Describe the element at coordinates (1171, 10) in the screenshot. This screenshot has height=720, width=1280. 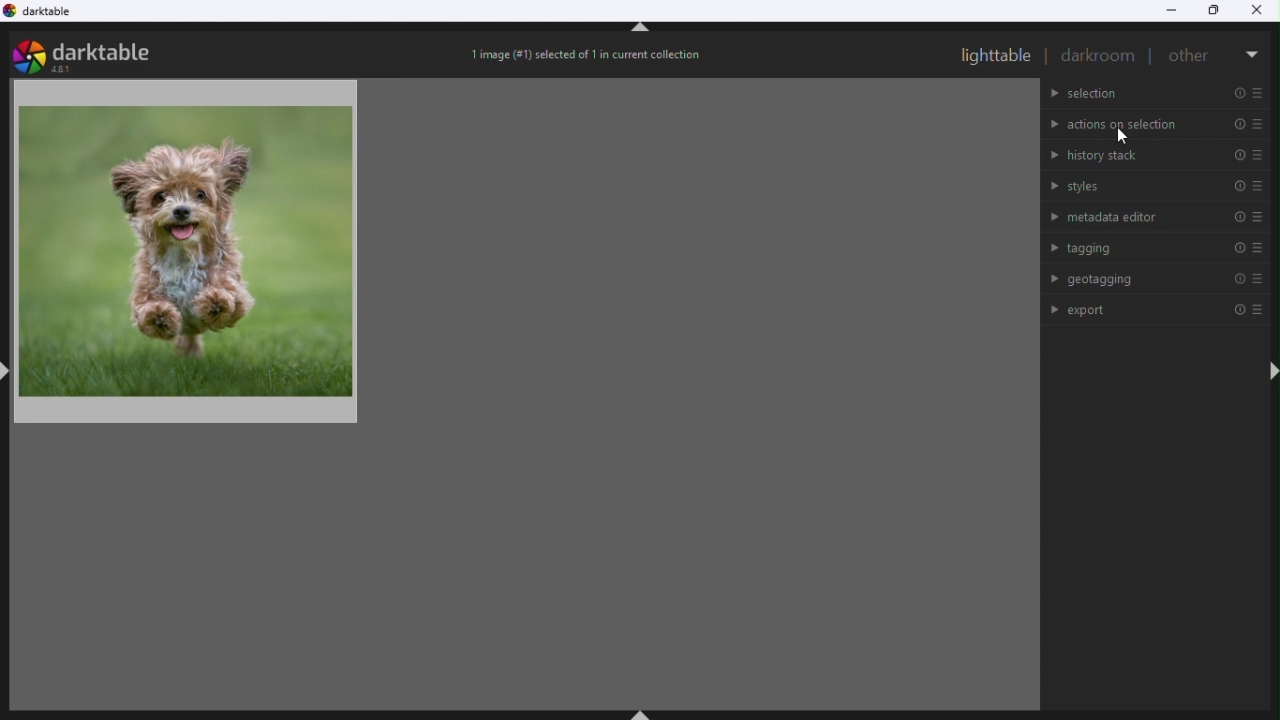
I see `Minimise` at that location.